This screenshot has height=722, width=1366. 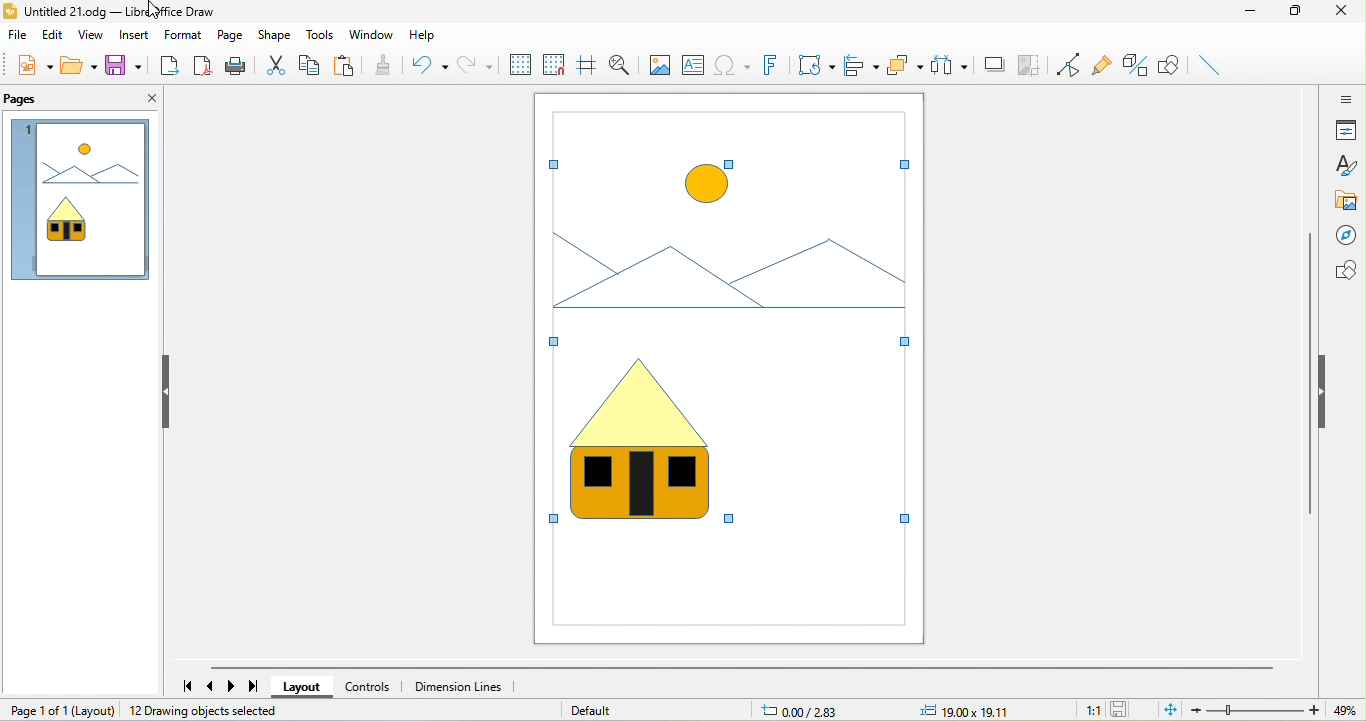 What do you see at coordinates (555, 64) in the screenshot?
I see `snap to grid` at bounding box center [555, 64].